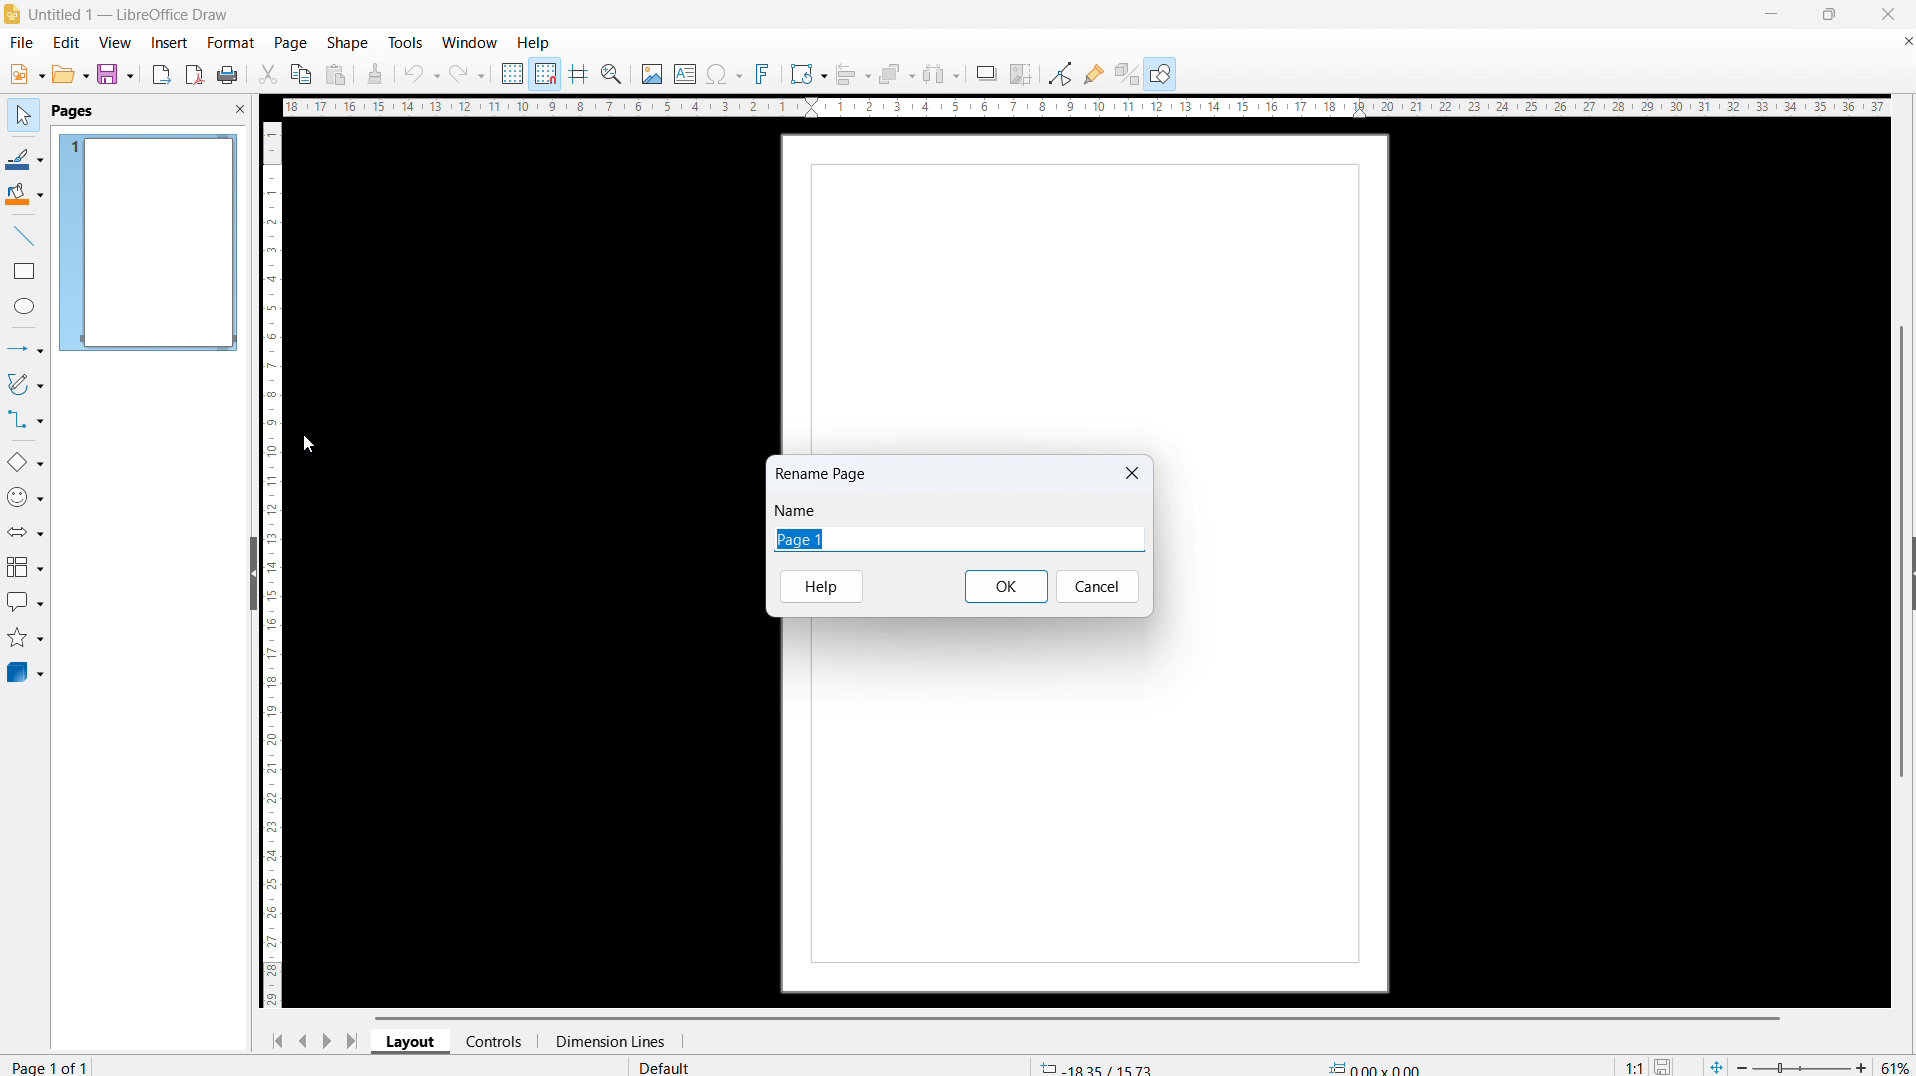 This screenshot has height=1076, width=1916. What do you see at coordinates (958, 539) in the screenshot?
I see `Edit page name ` at bounding box center [958, 539].